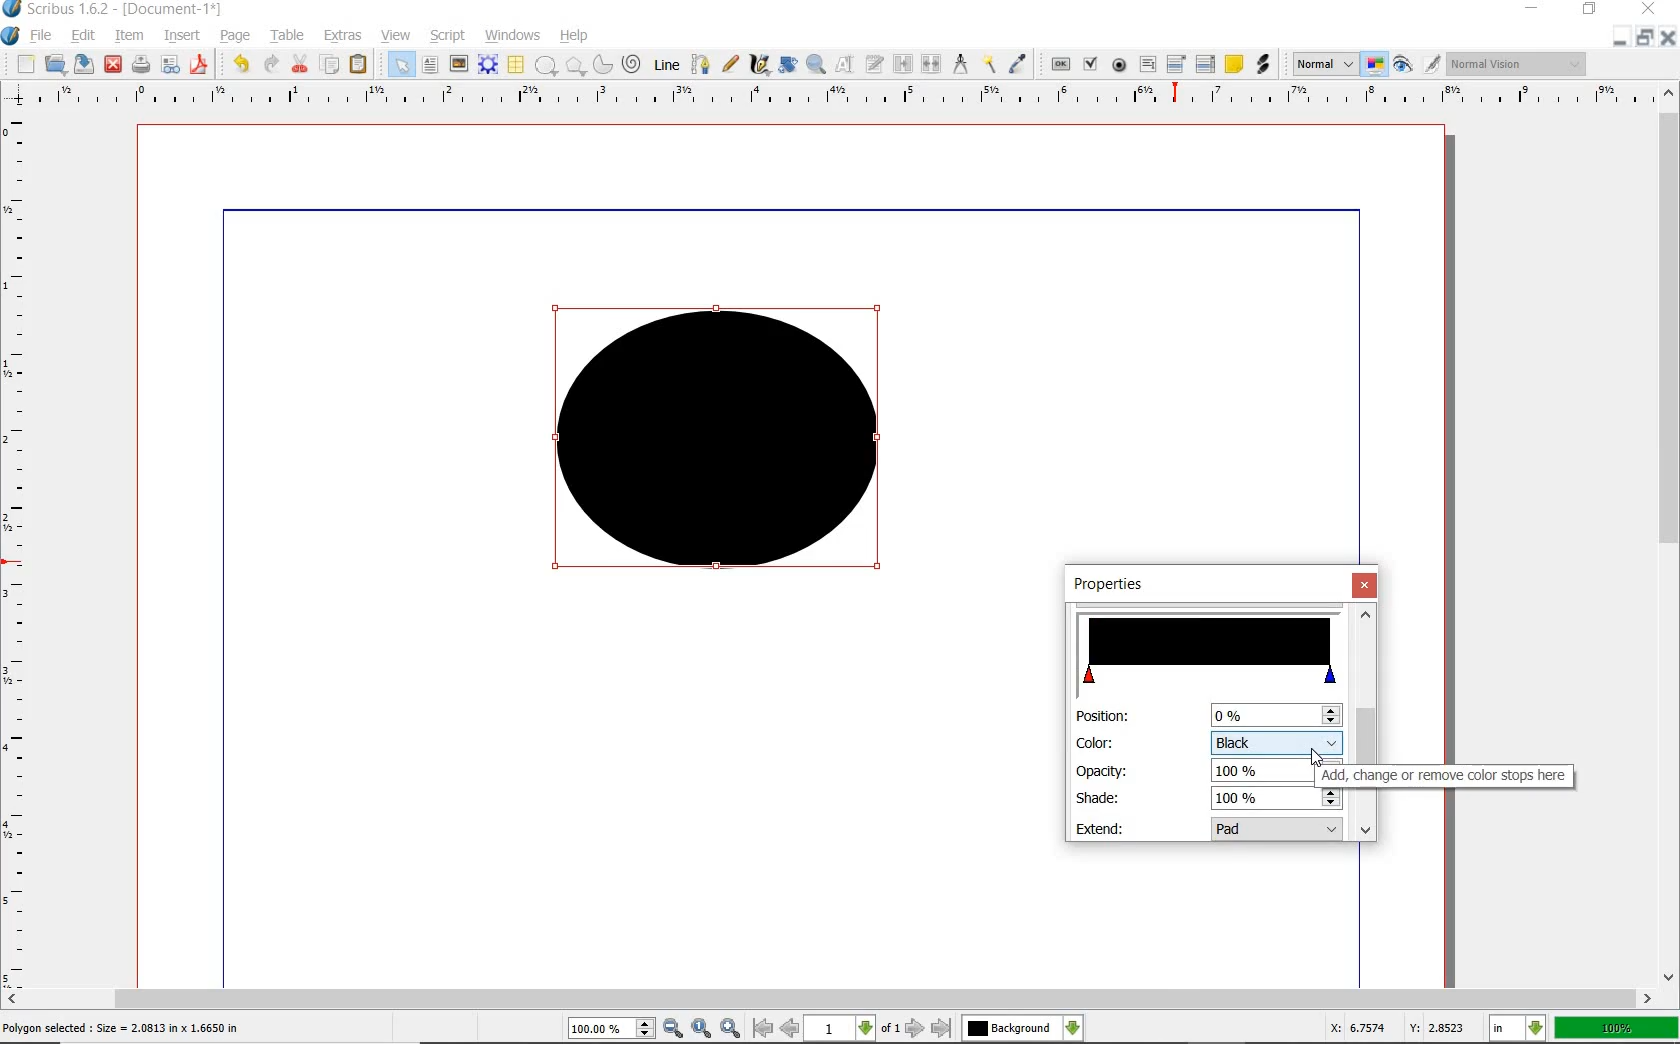 This screenshot has height=1044, width=1680. What do you see at coordinates (1098, 797) in the screenshot?
I see `shade` at bounding box center [1098, 797].